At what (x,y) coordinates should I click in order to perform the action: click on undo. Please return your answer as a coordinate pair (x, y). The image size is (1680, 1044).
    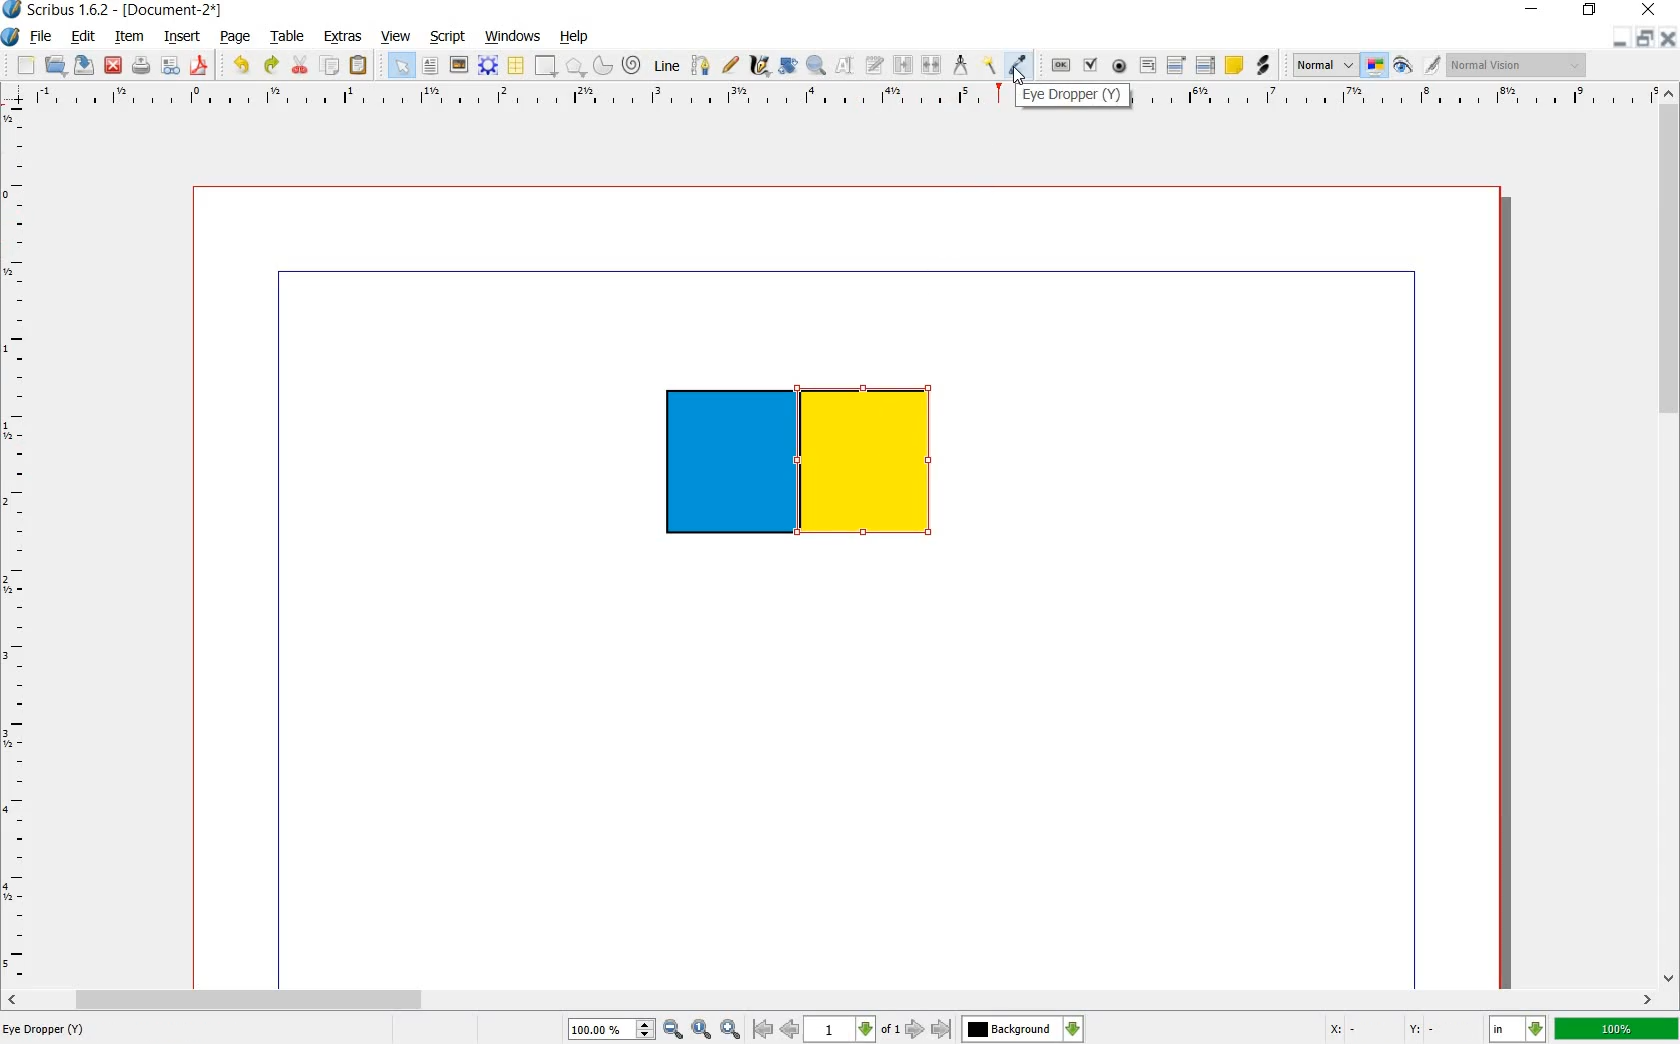
    Looking at the image, I should click on (241, 67).